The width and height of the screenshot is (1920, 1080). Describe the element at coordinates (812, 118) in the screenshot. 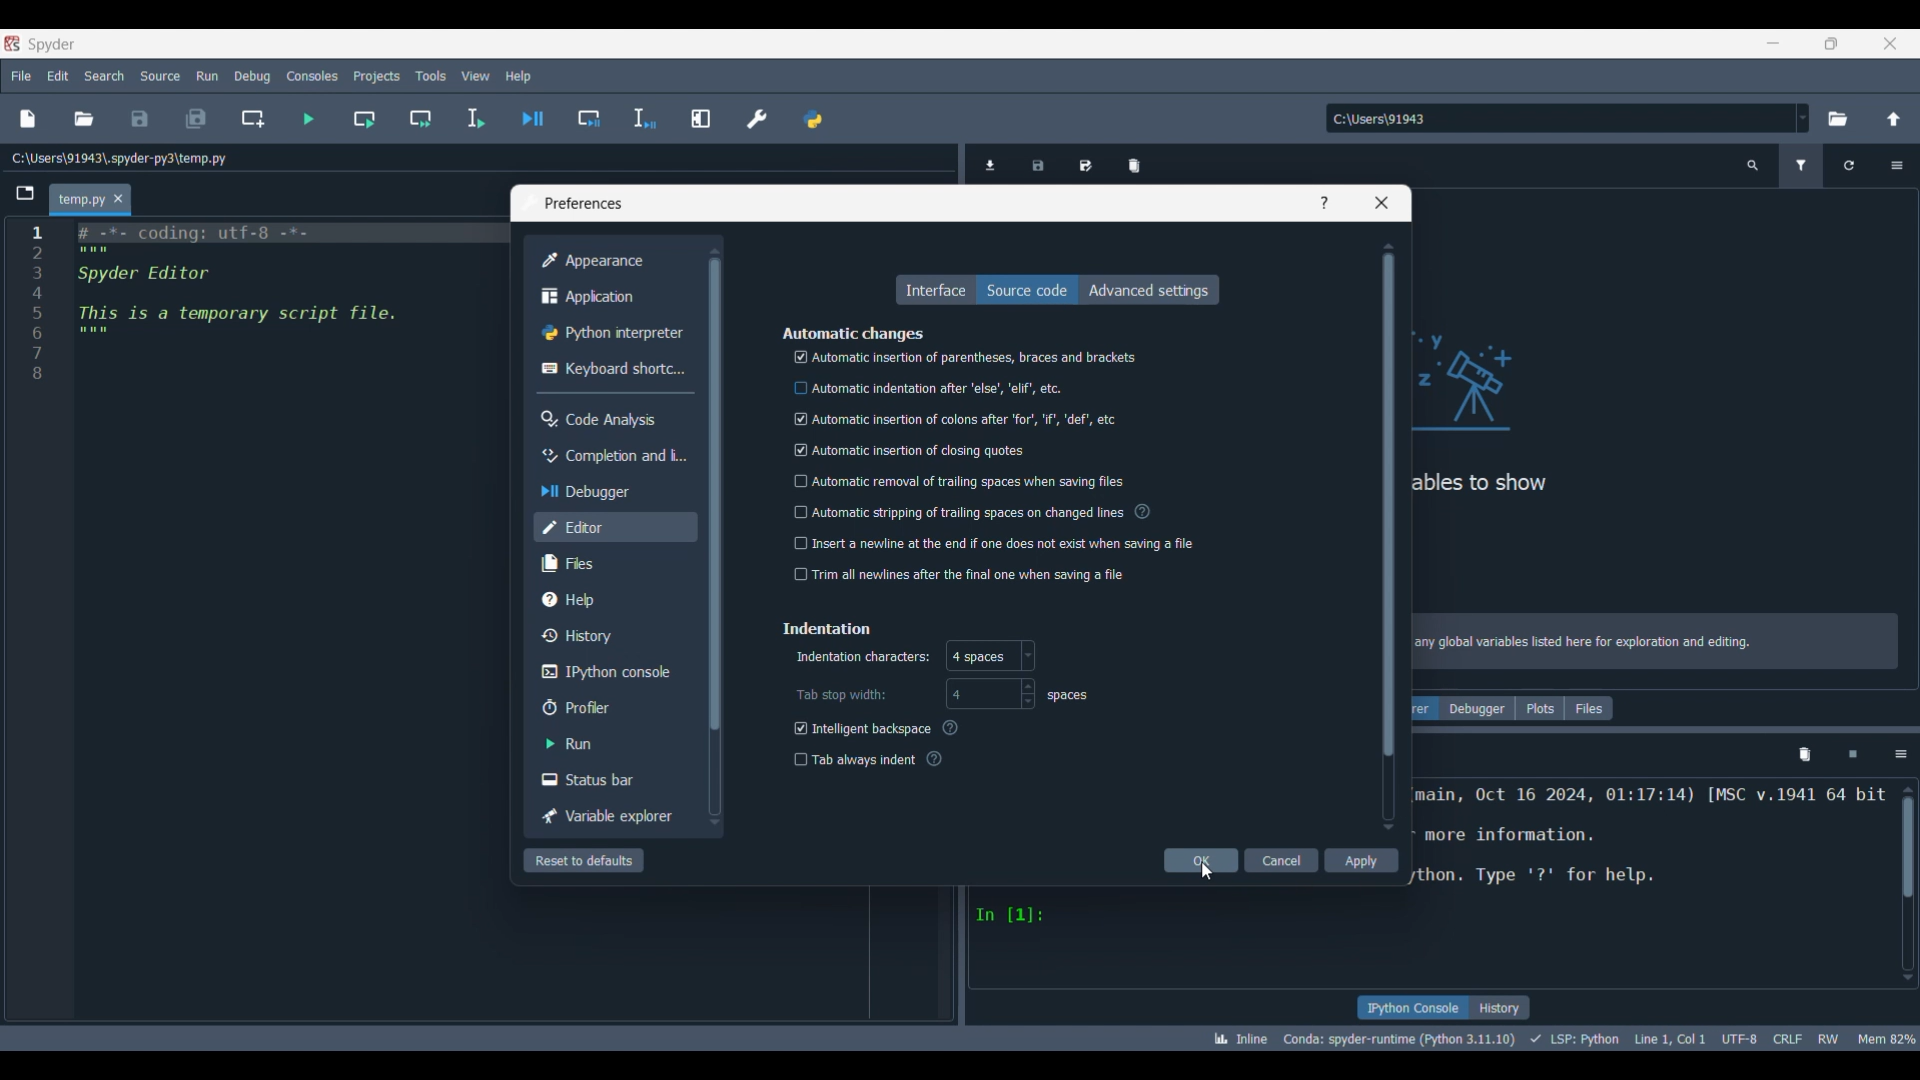

I see `Pythonpath manager` at that location.